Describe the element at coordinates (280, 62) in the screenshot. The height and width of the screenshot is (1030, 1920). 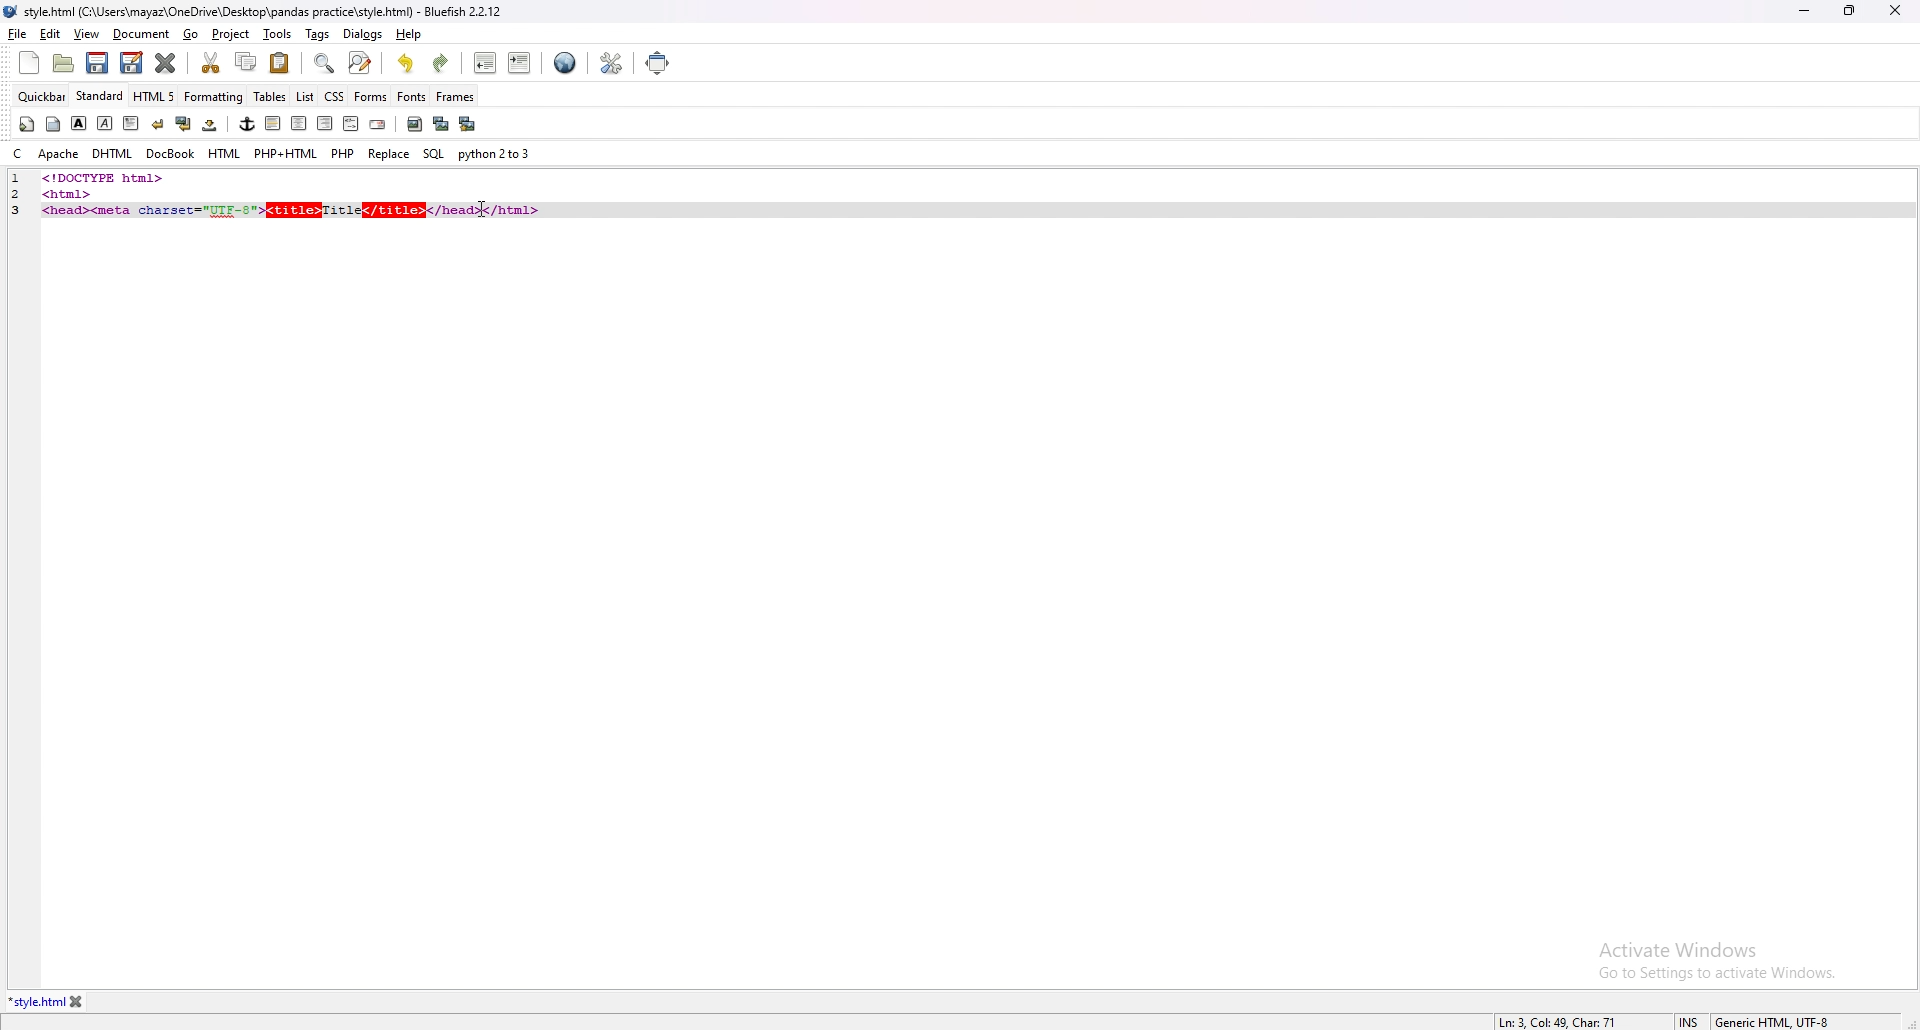
I see `paste` at that location.